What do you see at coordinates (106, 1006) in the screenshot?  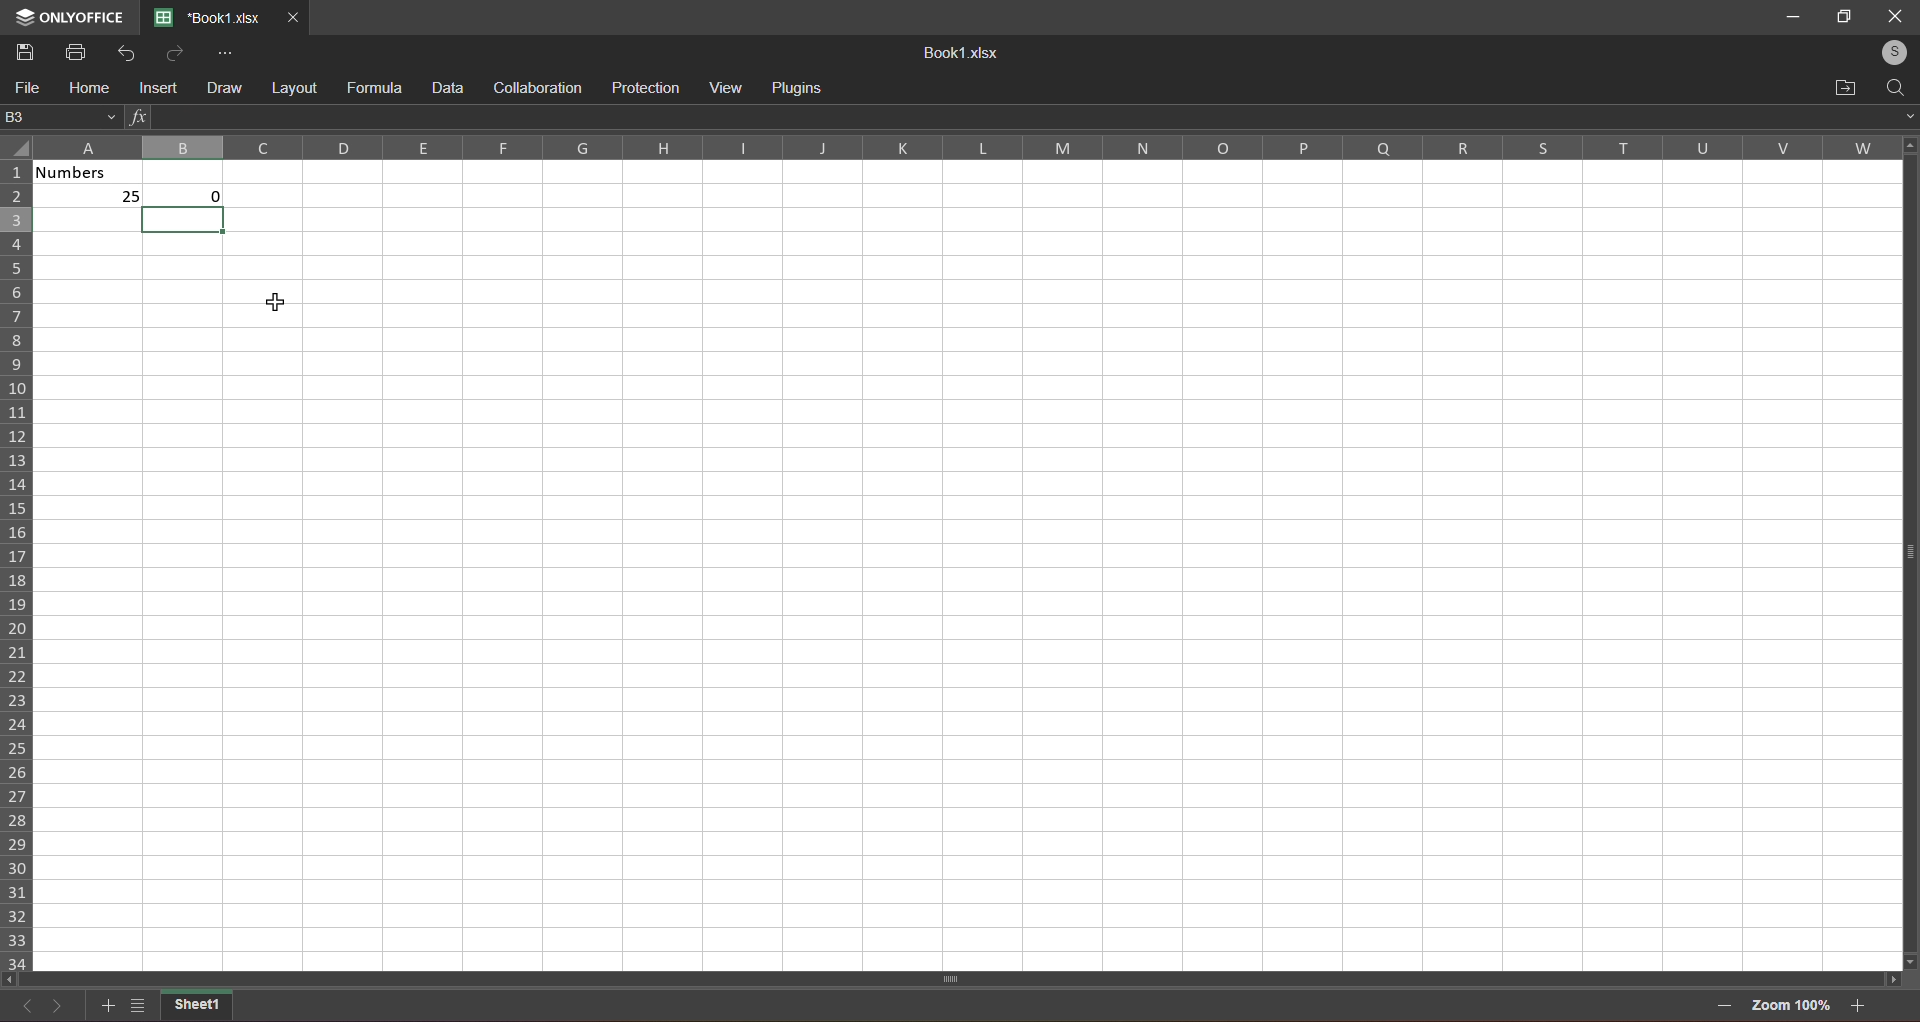 I see `add sheet` at bounding box center [106, 1006].